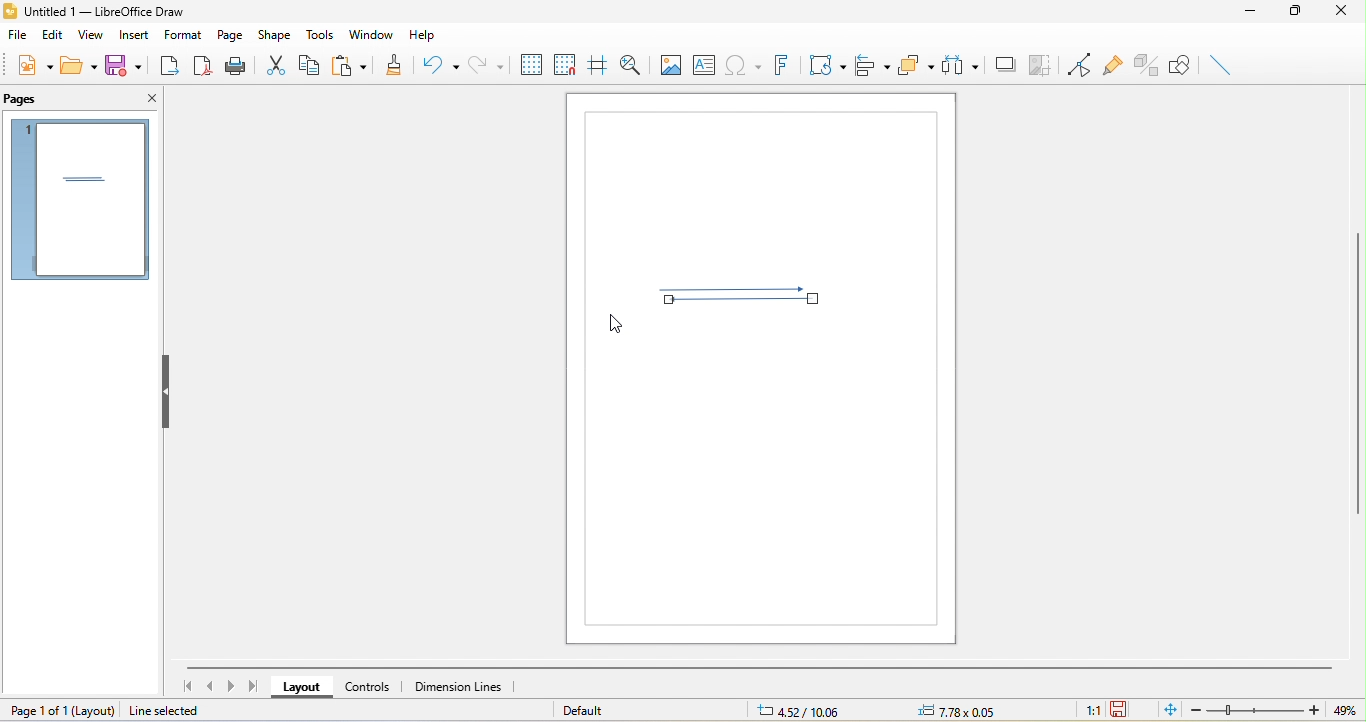 Image resolution: width=1366 pixels, height=722 pixels. Describe the element at coordinates (94, 12) in the screenshot. I see `title` at that location.